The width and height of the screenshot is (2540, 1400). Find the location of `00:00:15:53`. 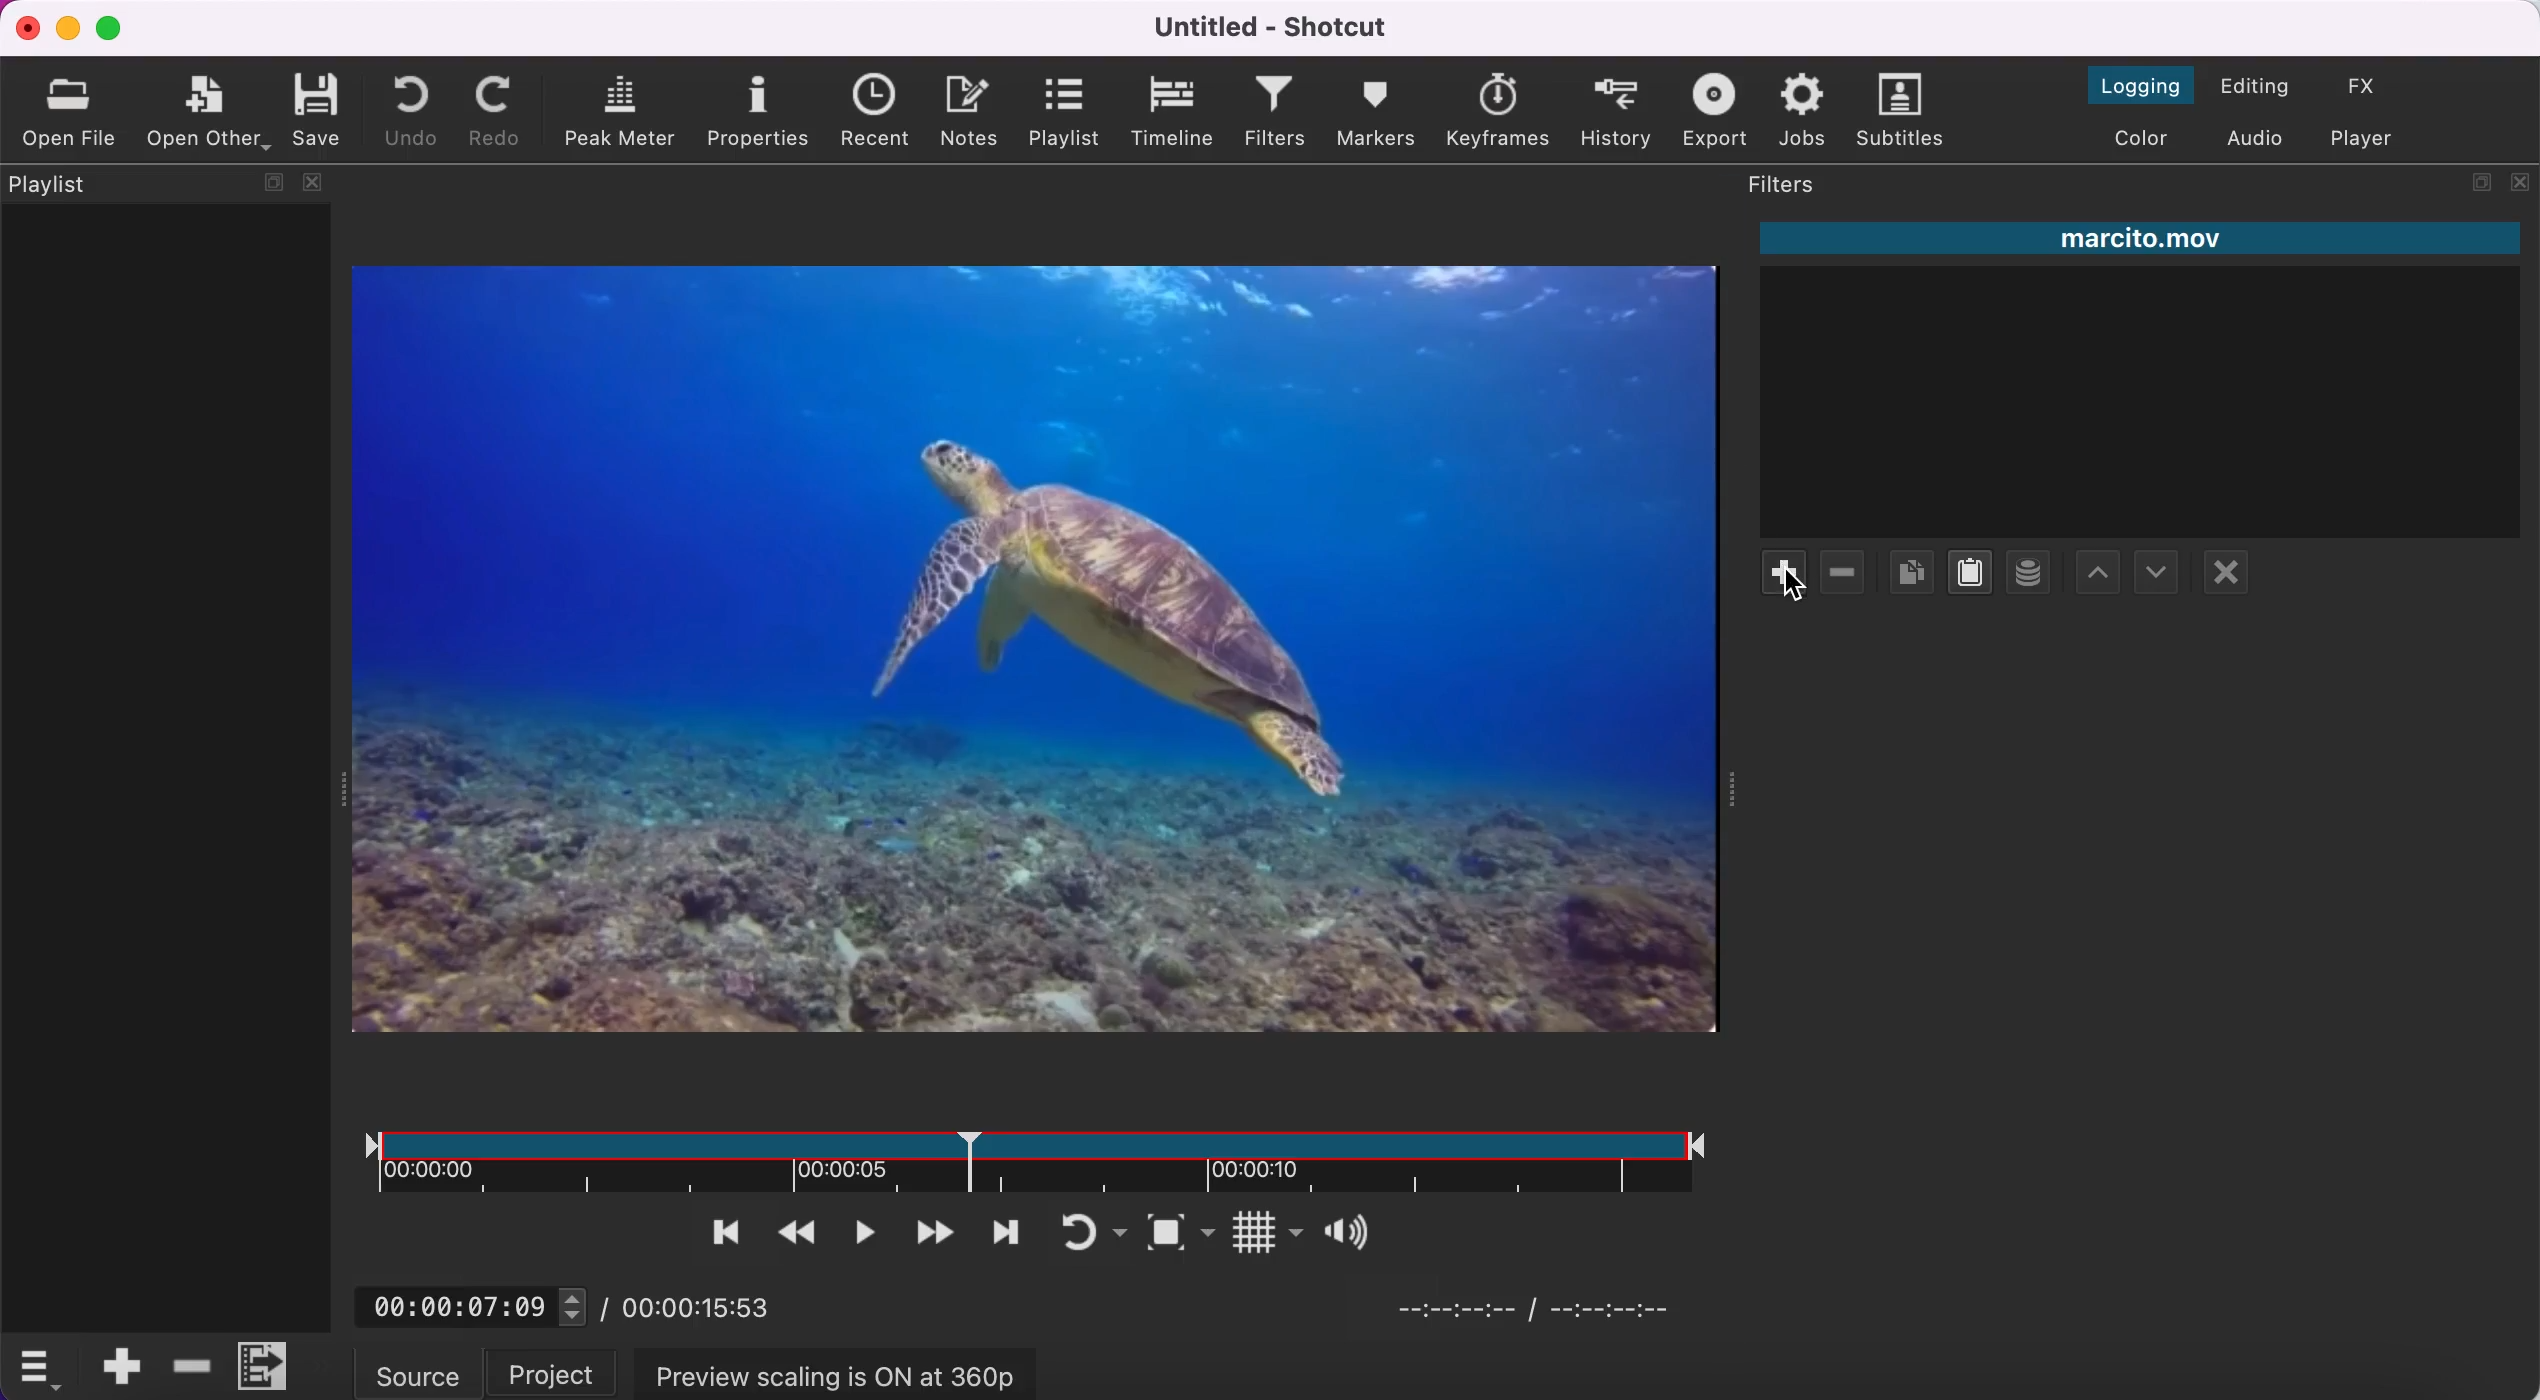

00:00:15:53 is located at coordinates (707, 1304).